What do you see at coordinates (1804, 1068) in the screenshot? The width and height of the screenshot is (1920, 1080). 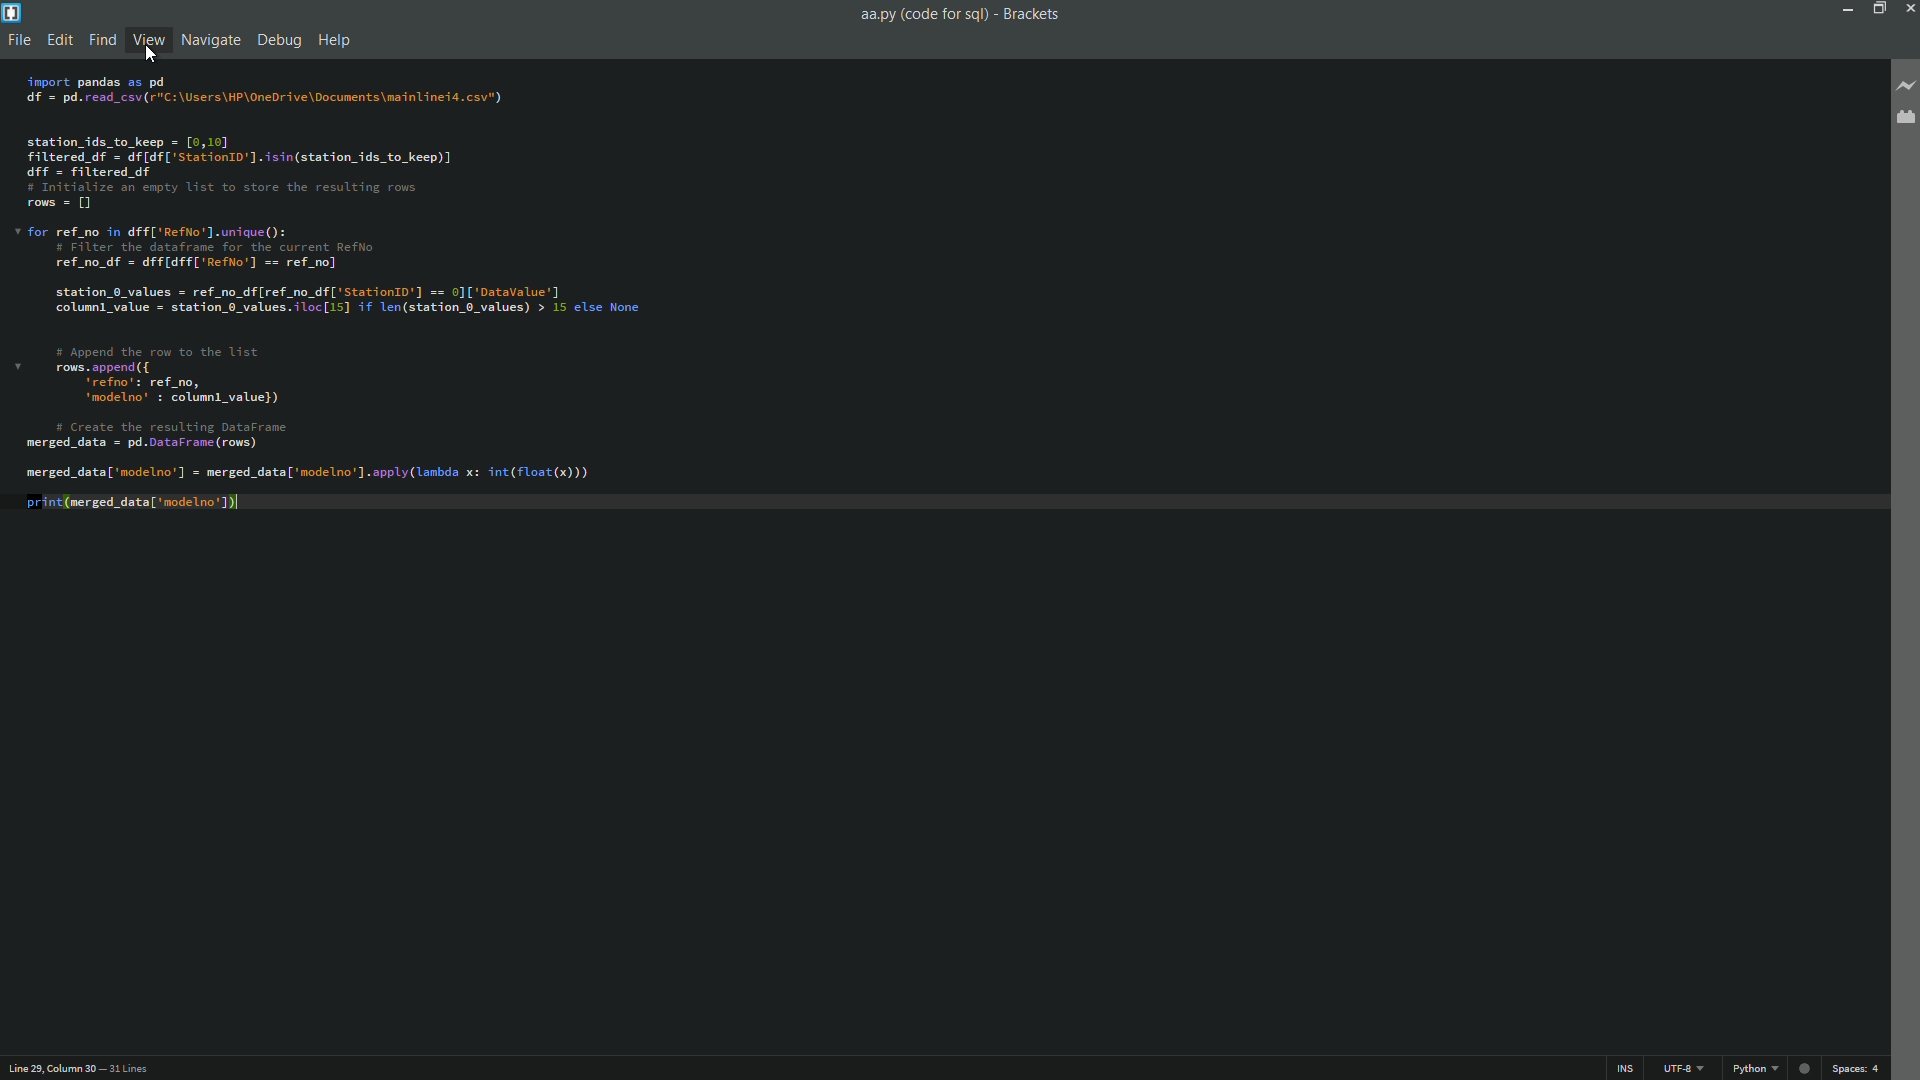 I see `Unsaved indicator` at bounding box center [1804, 1068].